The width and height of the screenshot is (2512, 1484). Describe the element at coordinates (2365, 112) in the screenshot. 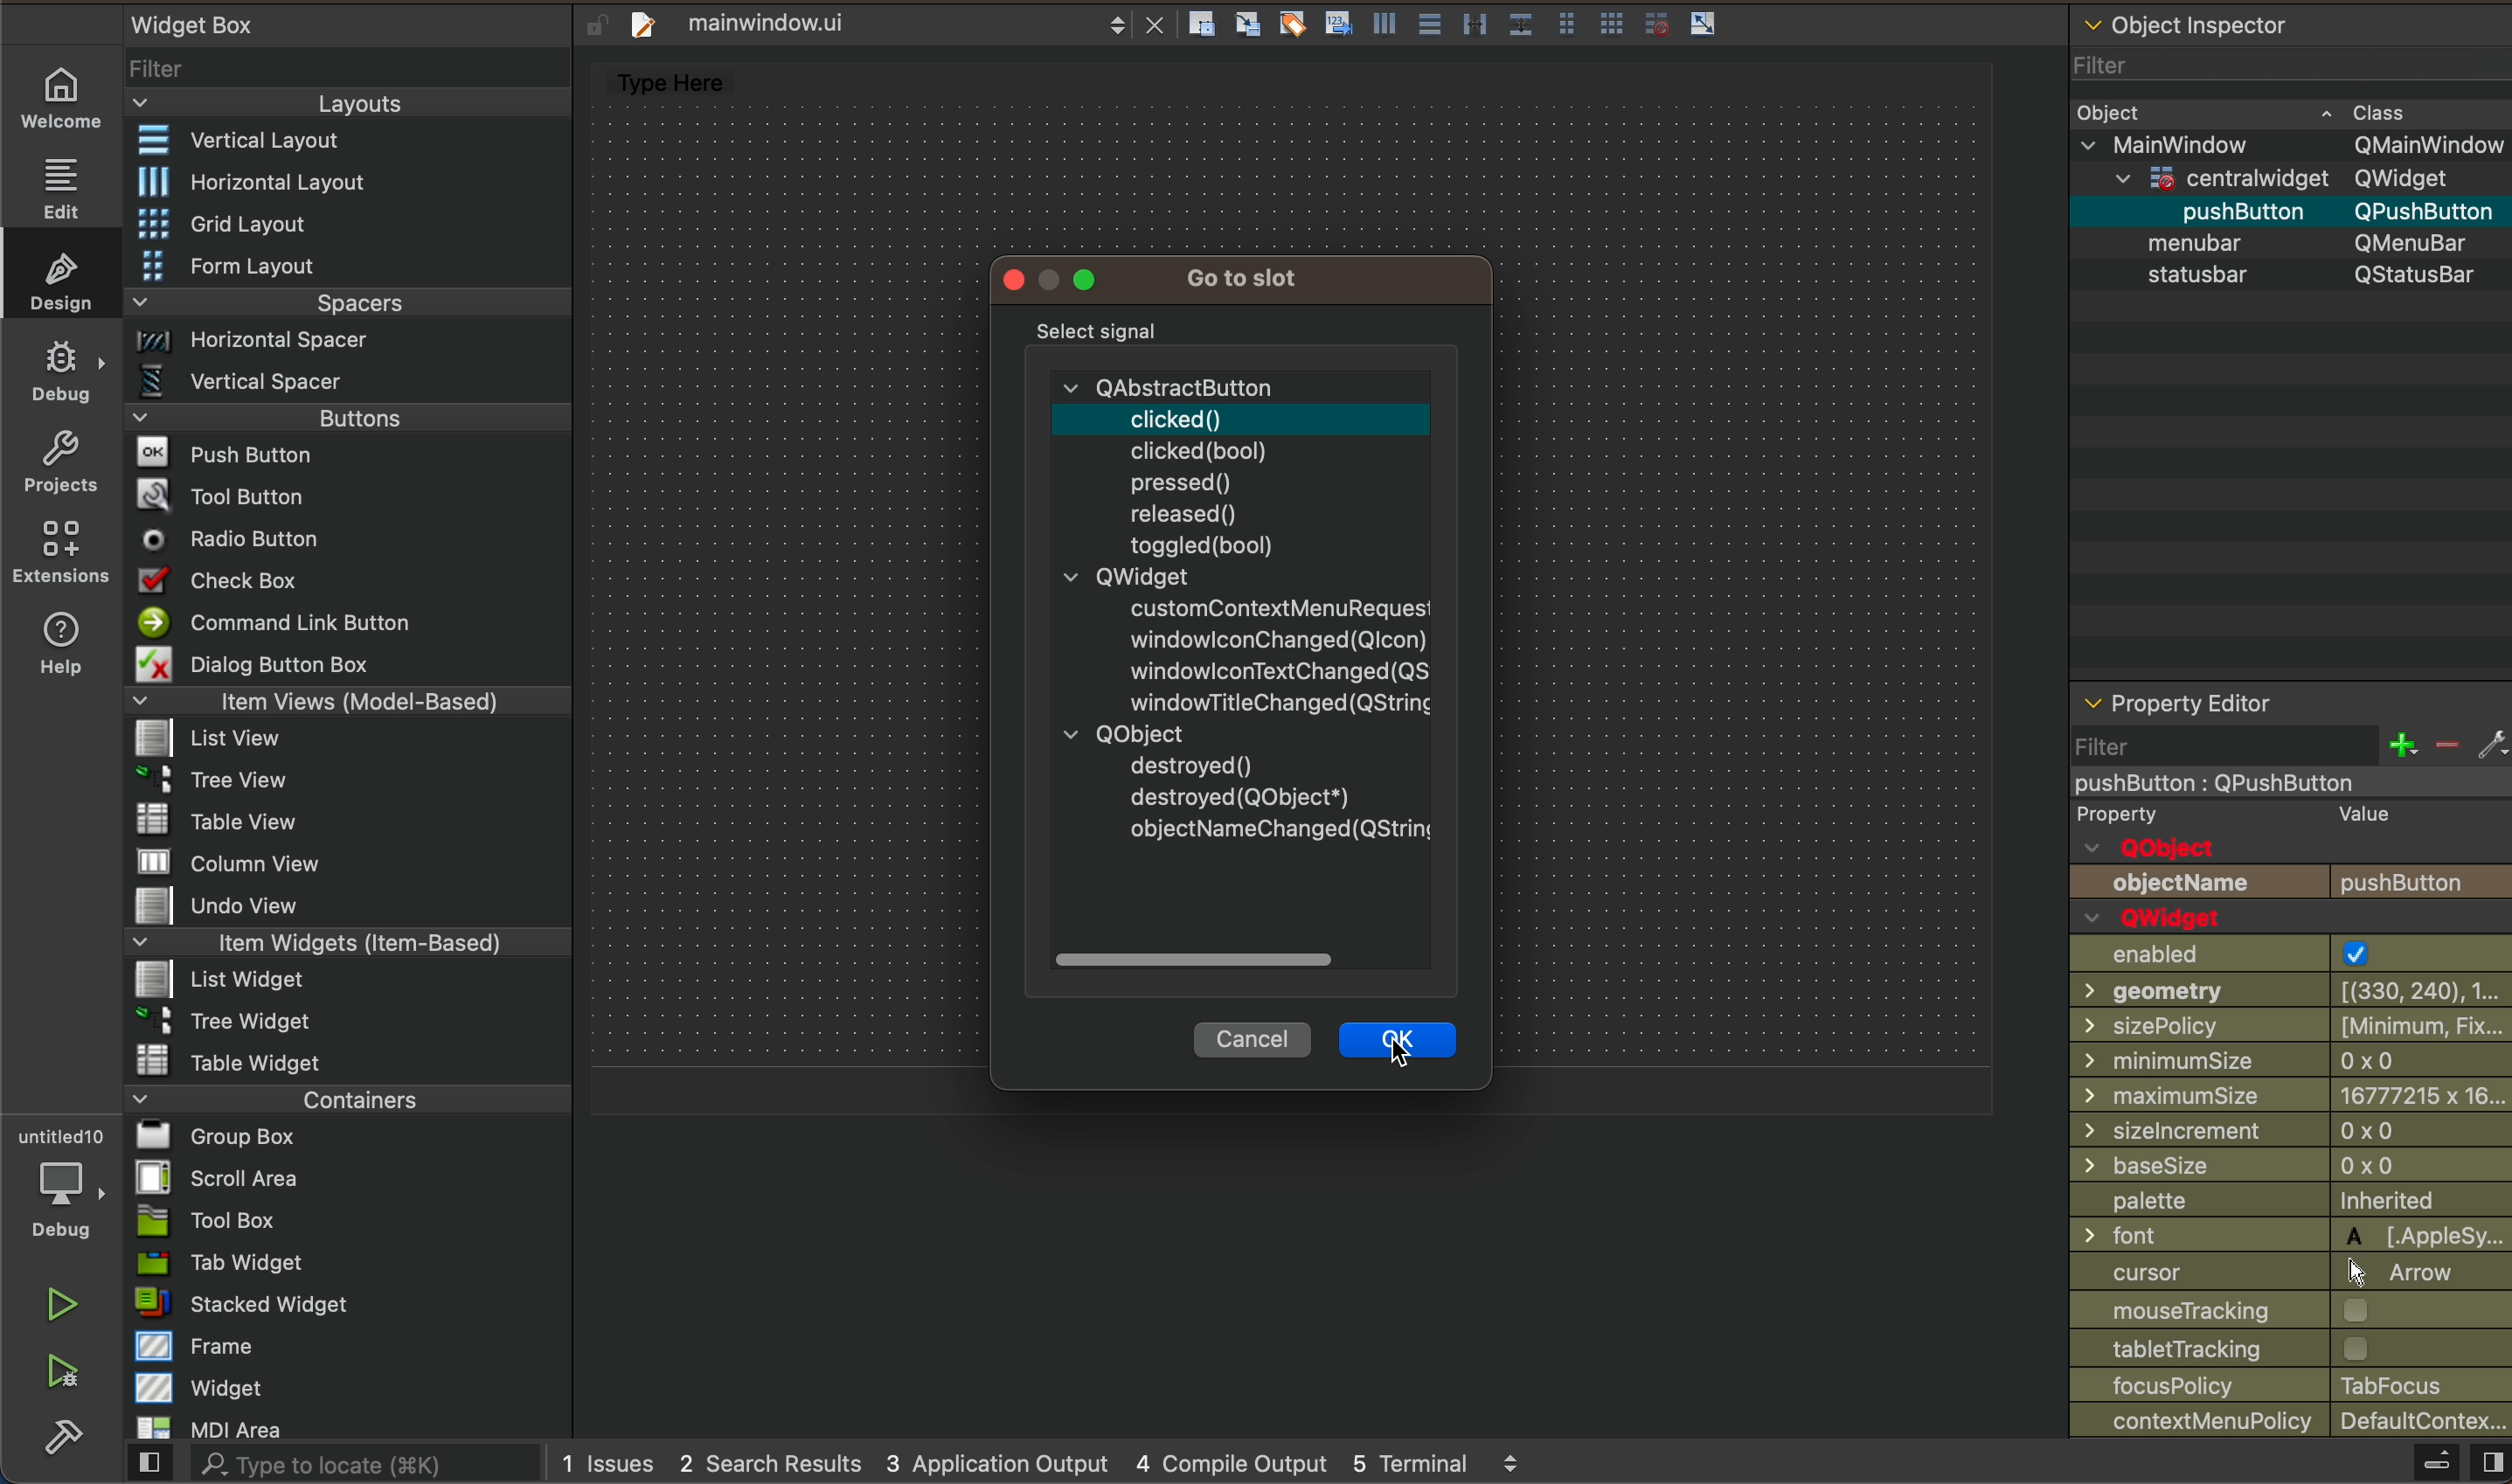

I see `Class` at that location.